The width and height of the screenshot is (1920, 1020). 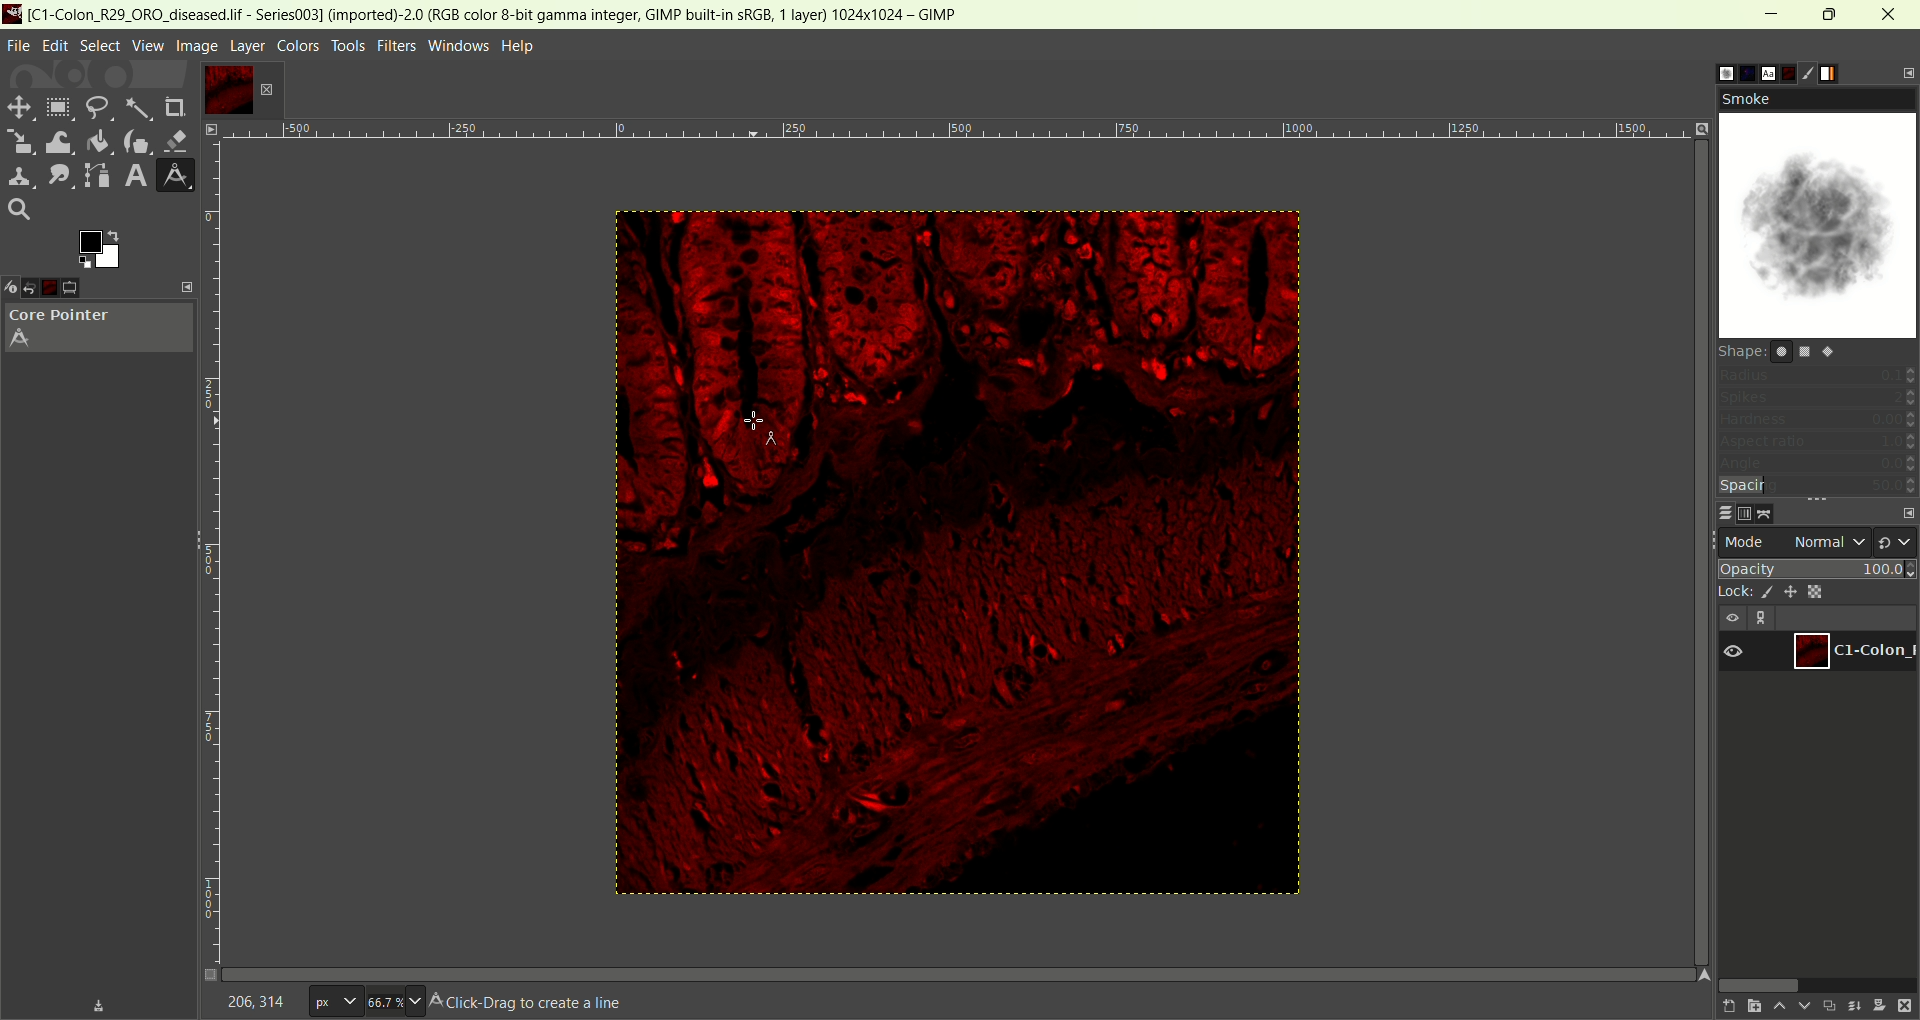 What do you see at coordinates (1735, 70) in the screenshot?
I see `pattern` at bounding box center [1735, 70].